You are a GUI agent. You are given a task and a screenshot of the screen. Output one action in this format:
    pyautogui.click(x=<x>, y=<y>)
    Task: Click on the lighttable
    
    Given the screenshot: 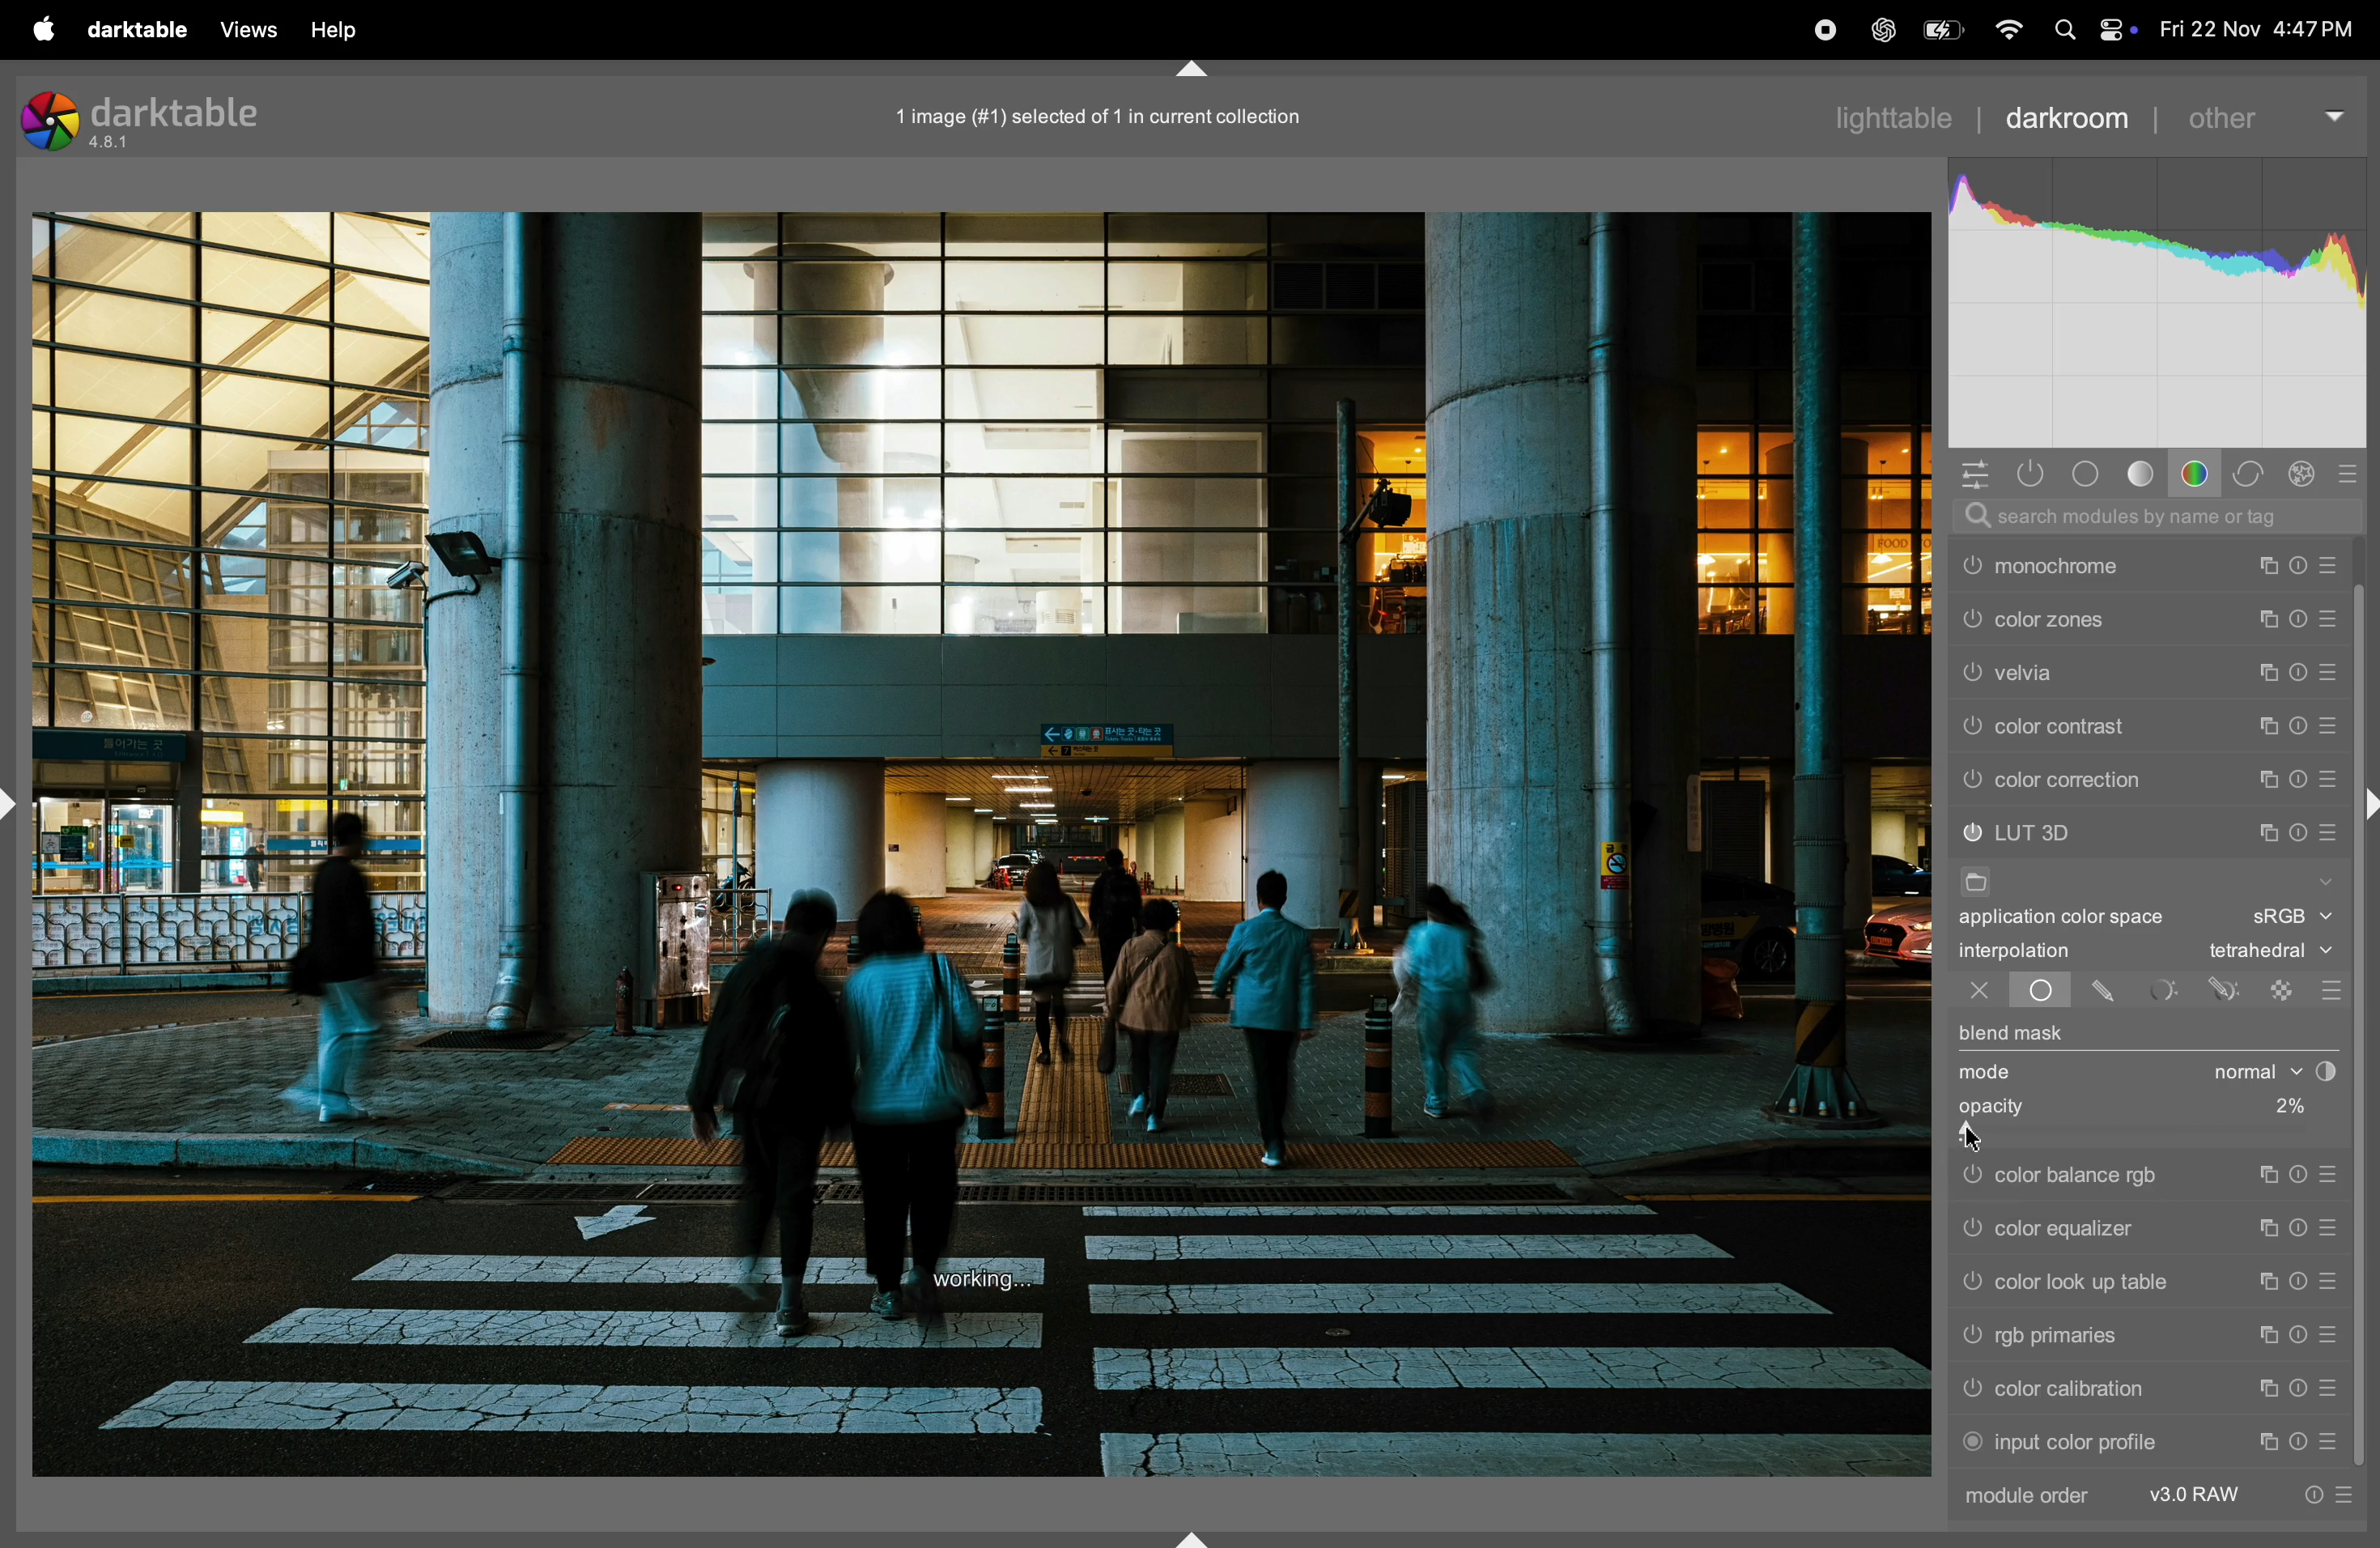 What is the action you would take?
    pyautogui.click(x=1891, y=121)
    